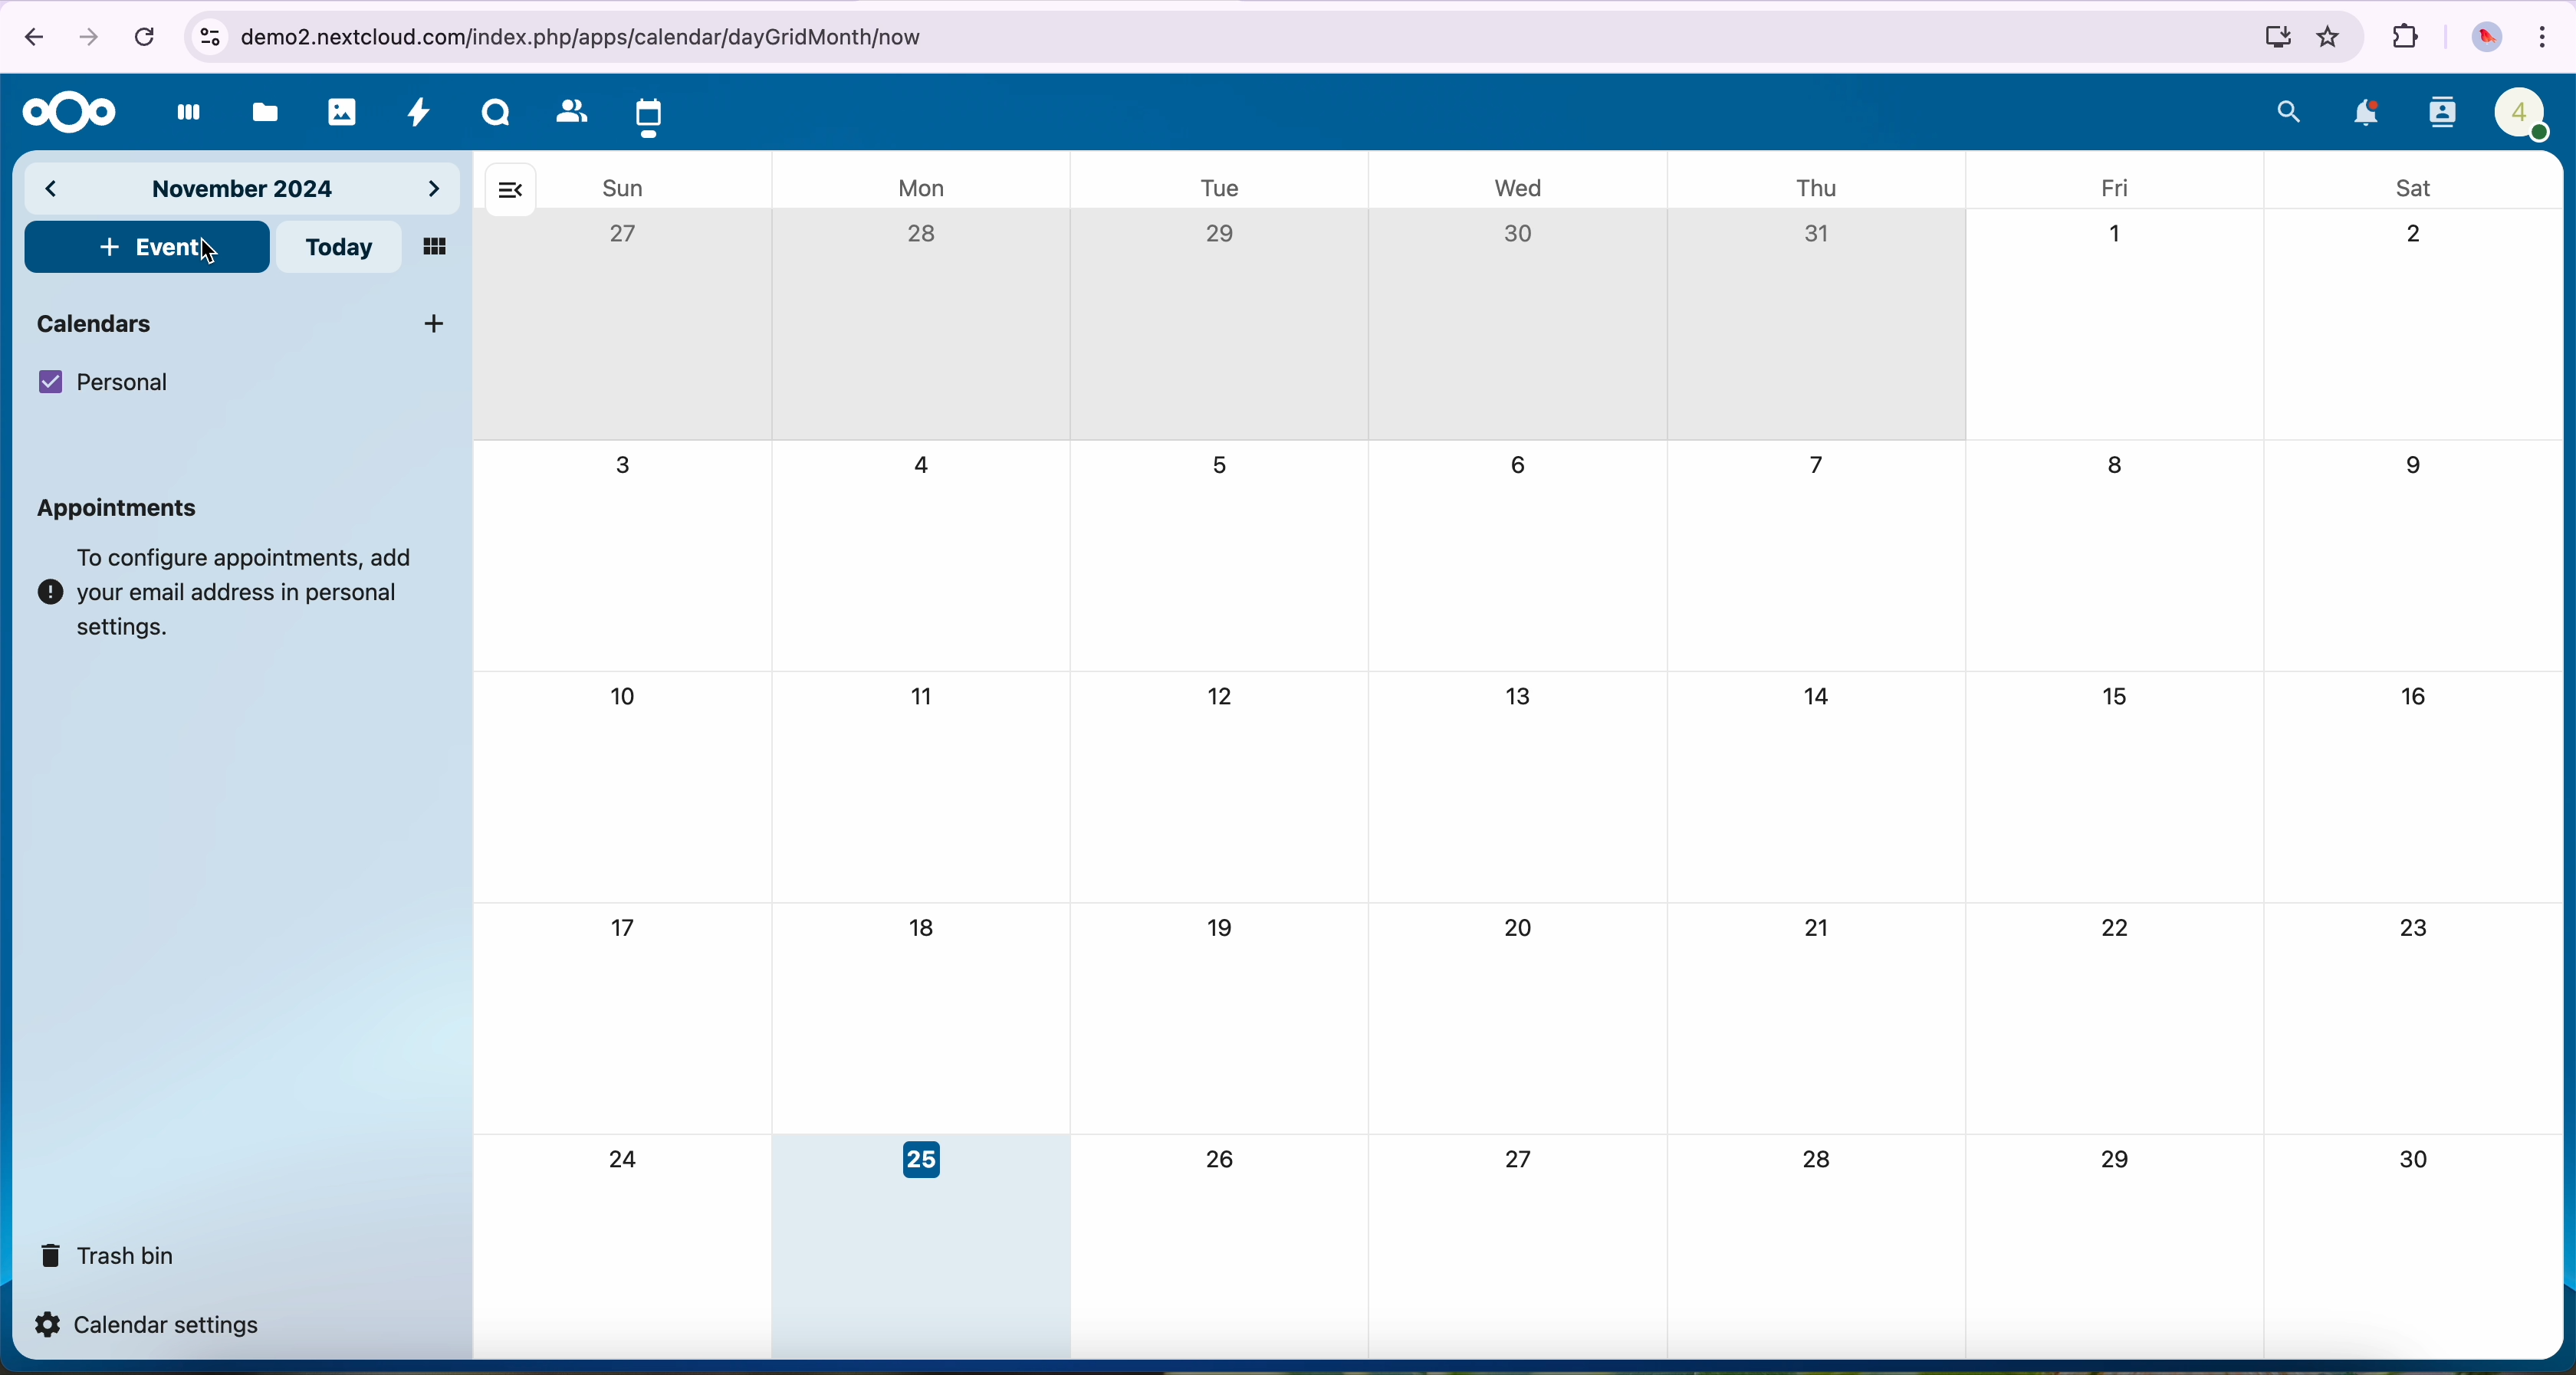  What do you see at coordinates (926, 698) in the screenshot?
I see `11` at bounding box center [926, 698].